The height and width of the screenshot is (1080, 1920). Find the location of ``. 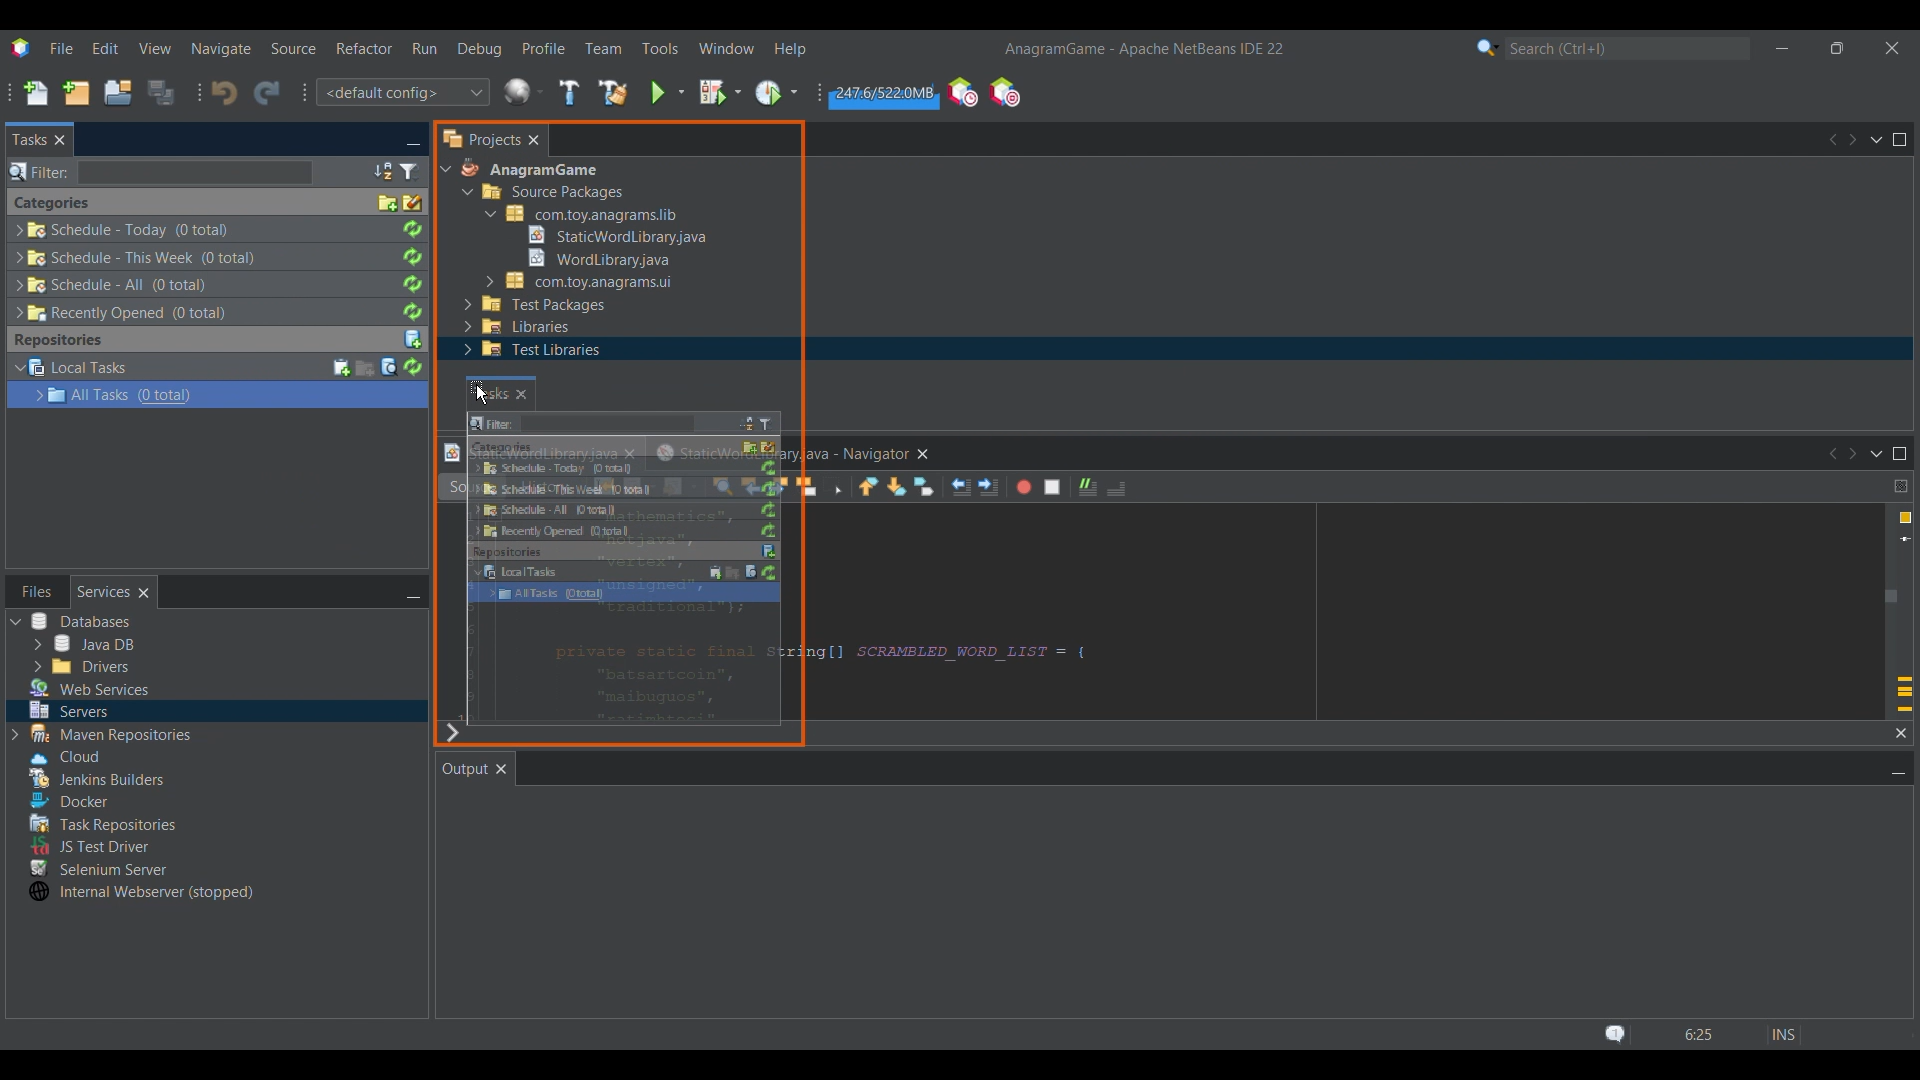

 is located at coordinates (517, 328).